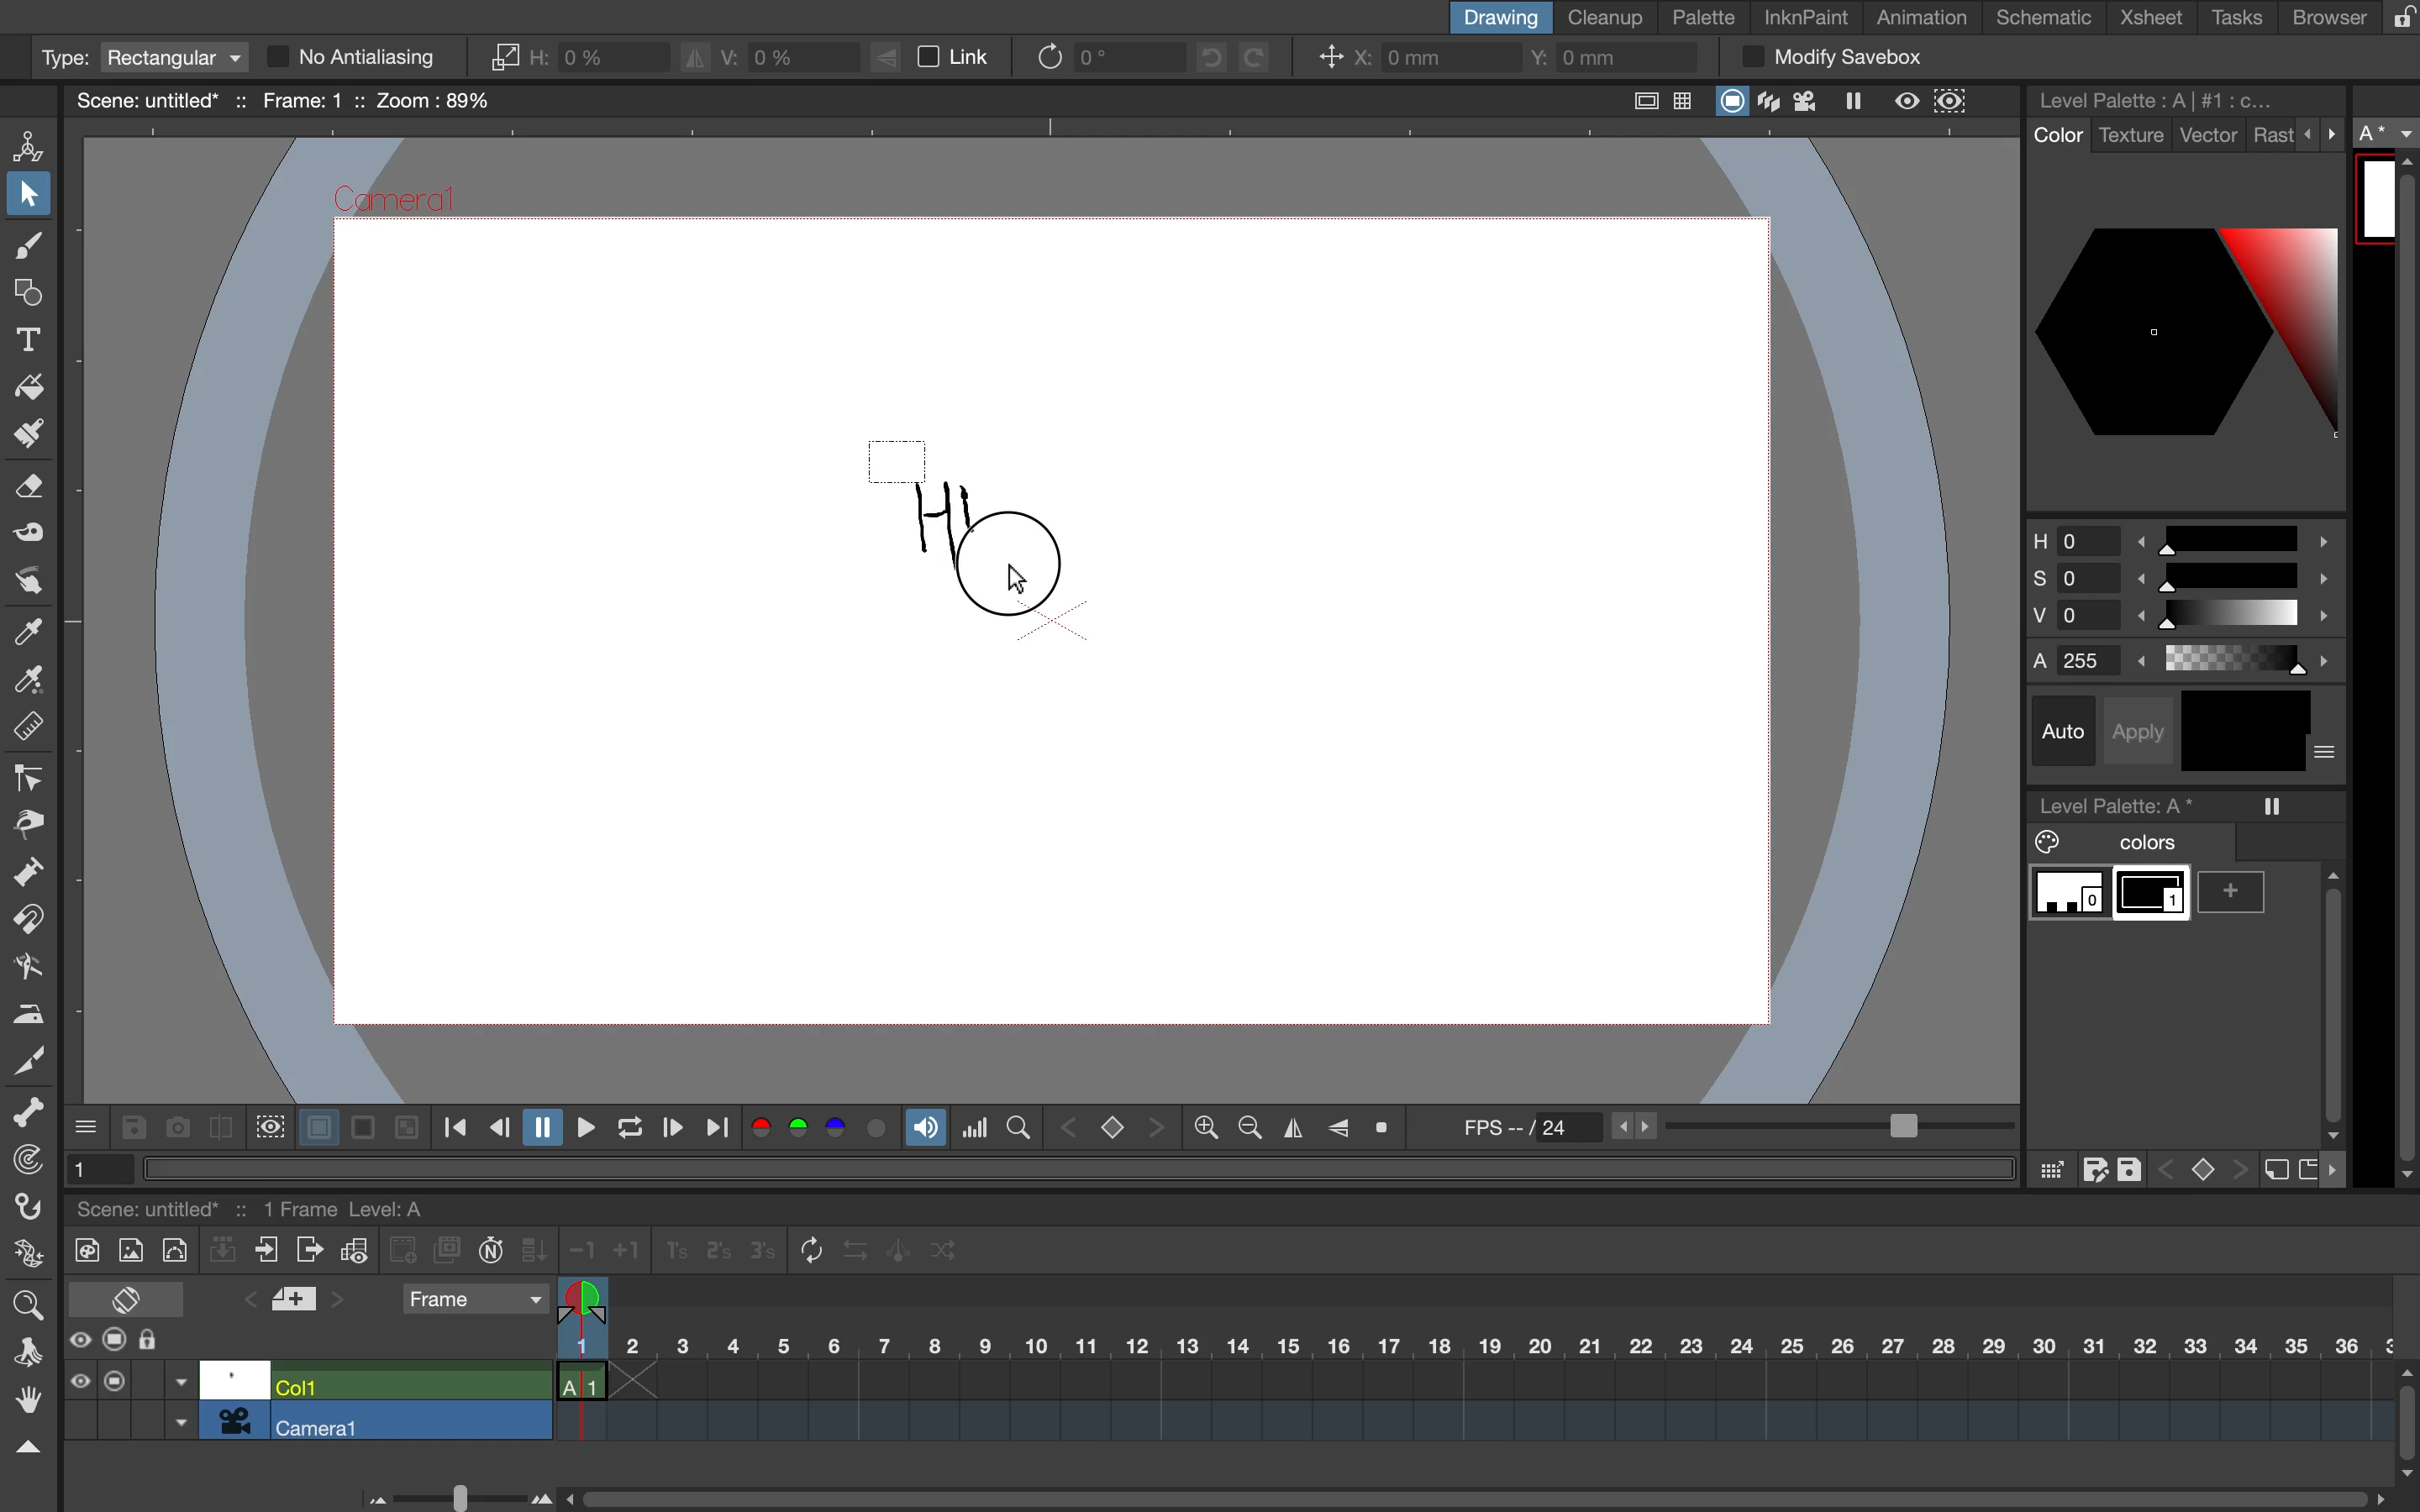 This screenshot has width=2420, height=1512. Describe the element at coordinates (1389, 1129) in the screenshot. I see `reset view` at that location.